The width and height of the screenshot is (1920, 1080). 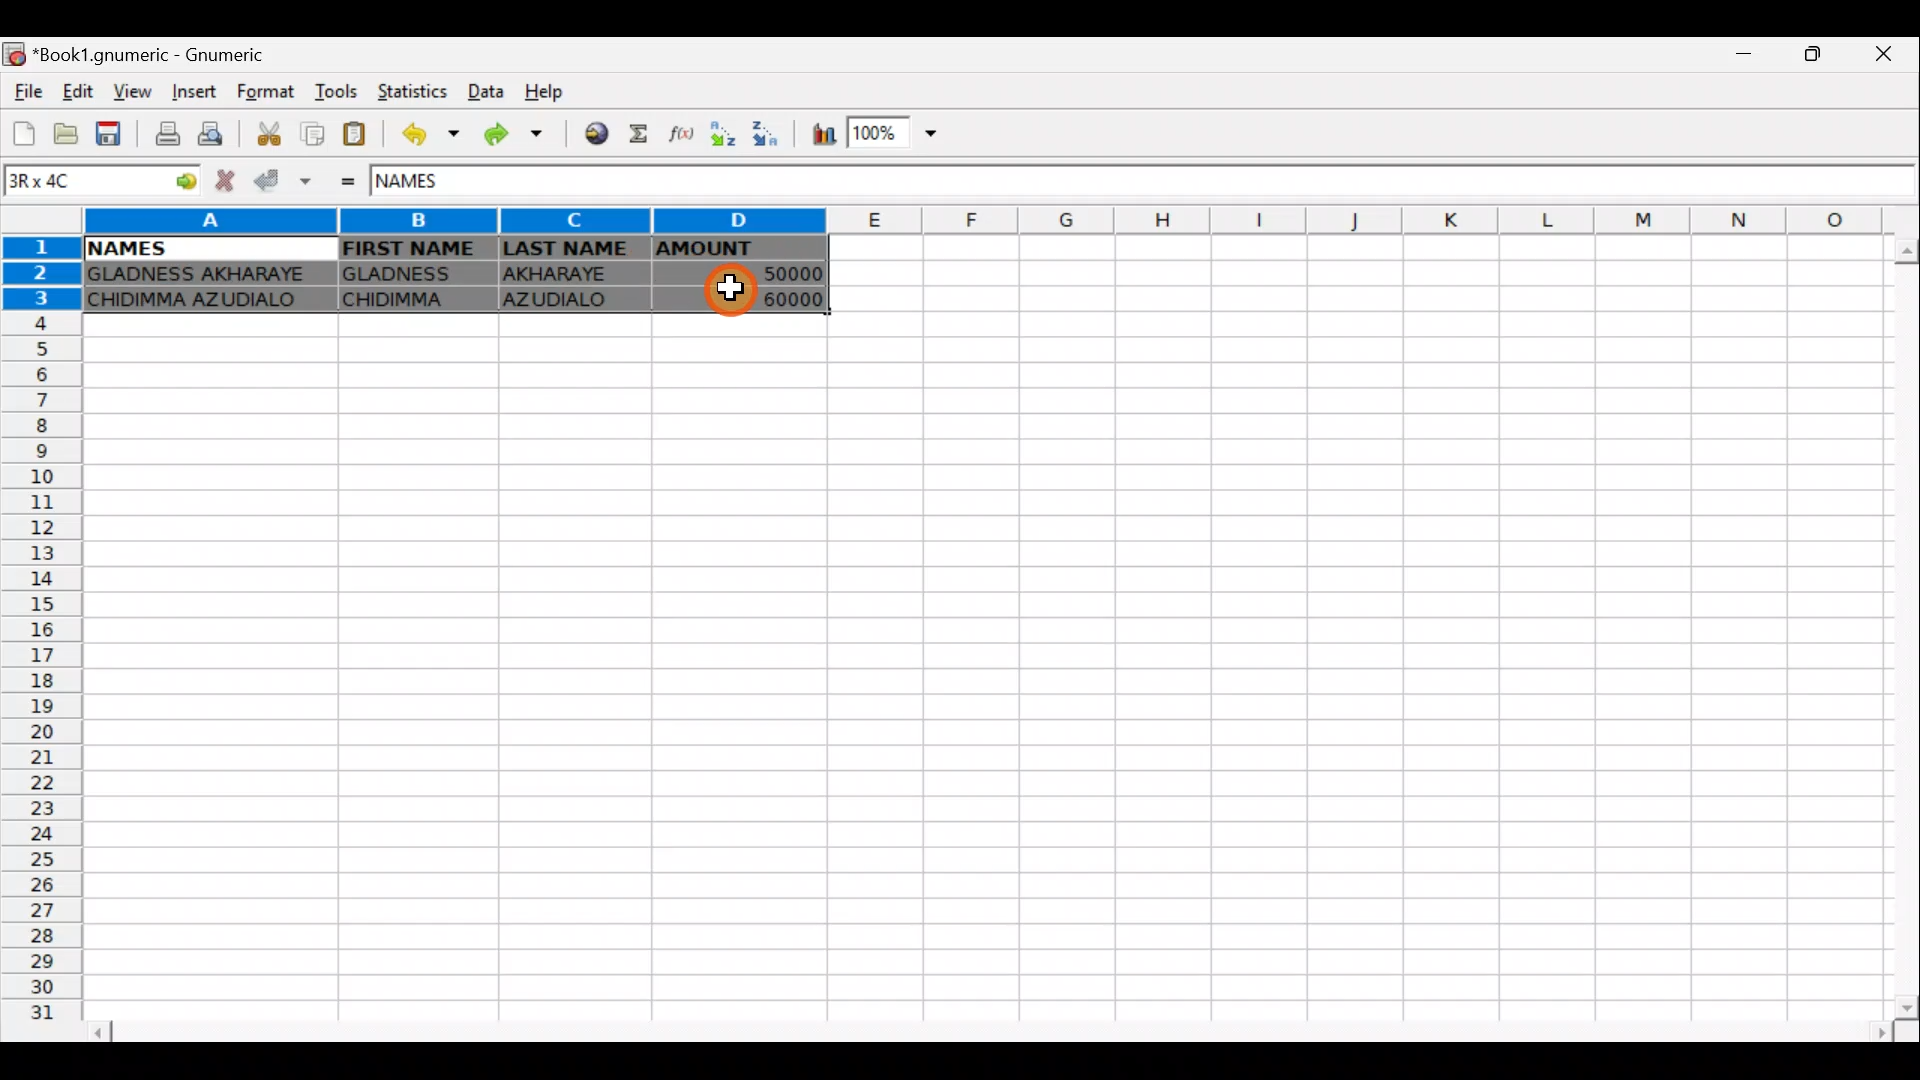 I want to click on CHIDIMMA AZUDIALO, so click(x=202, y=302).